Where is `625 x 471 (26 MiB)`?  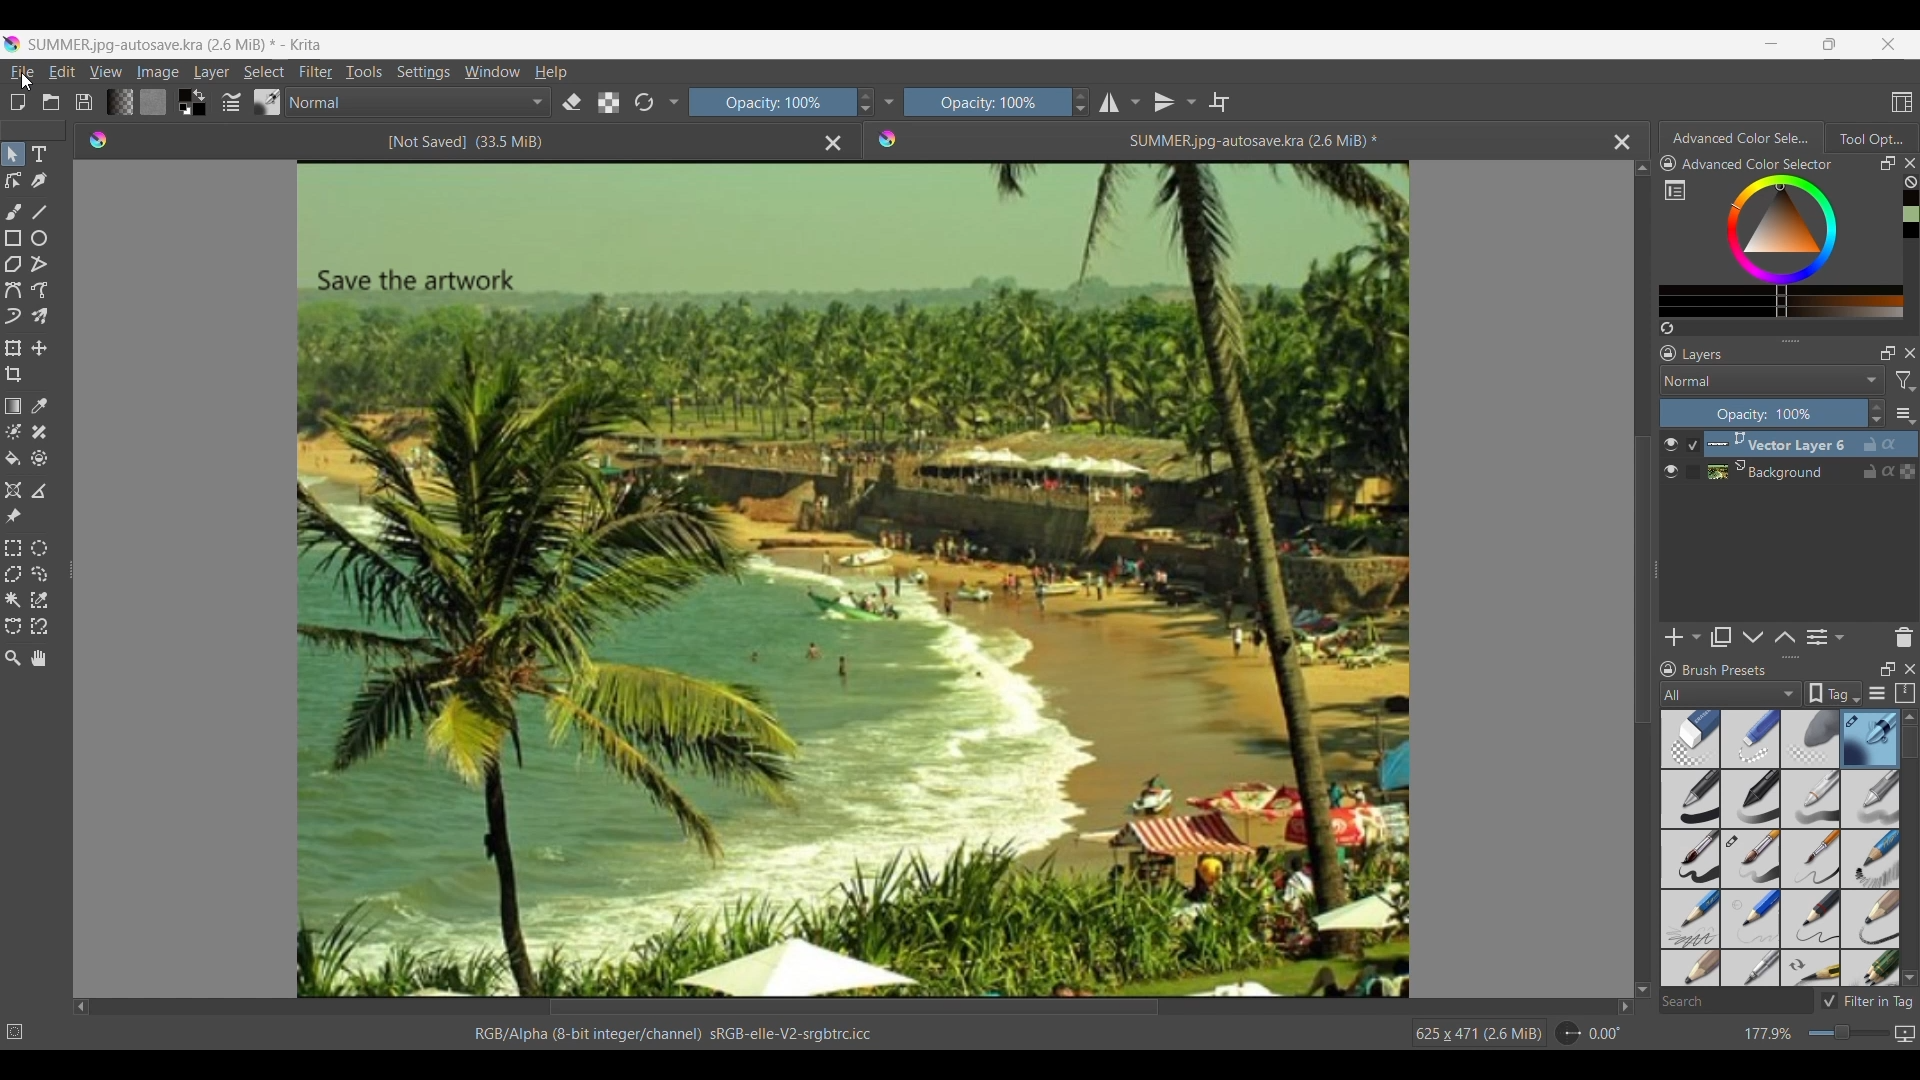 625 x 471 (26 MiB) is located at coordinates (1465, 1031).